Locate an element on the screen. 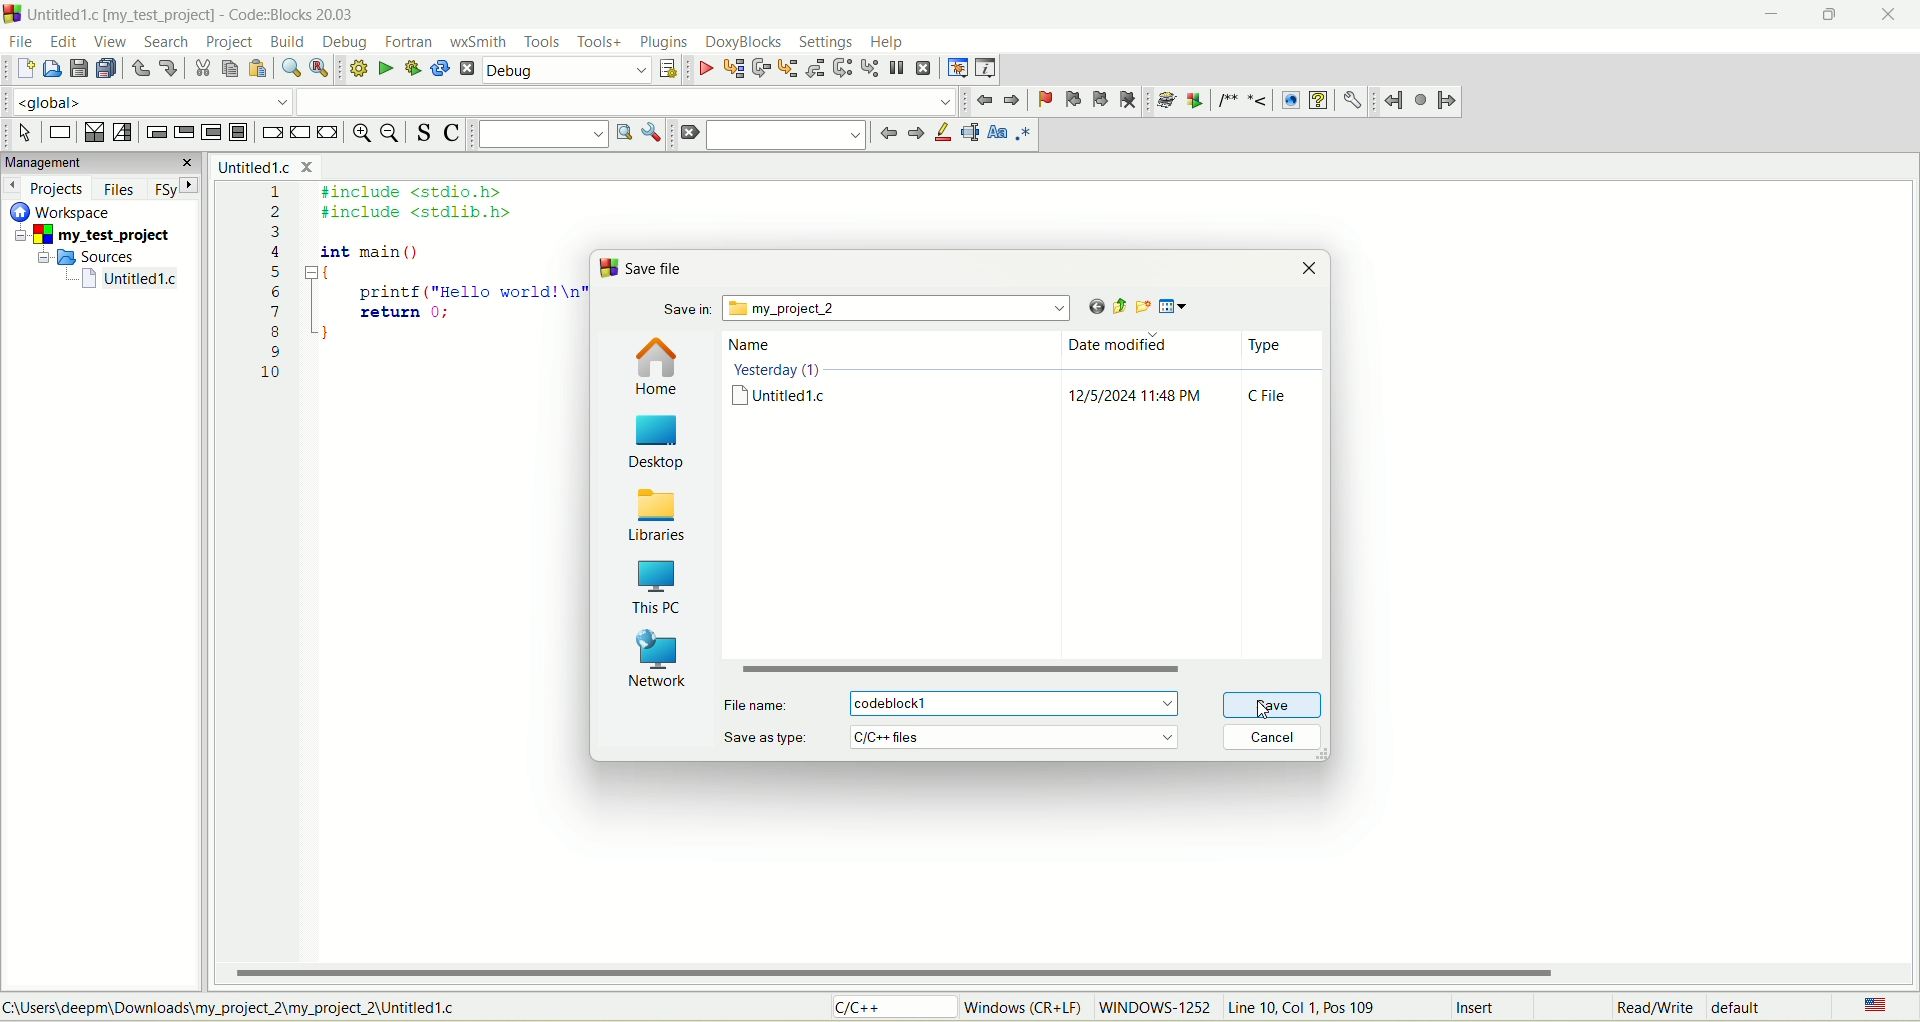  cancel is located at coordinates (1271, 740).